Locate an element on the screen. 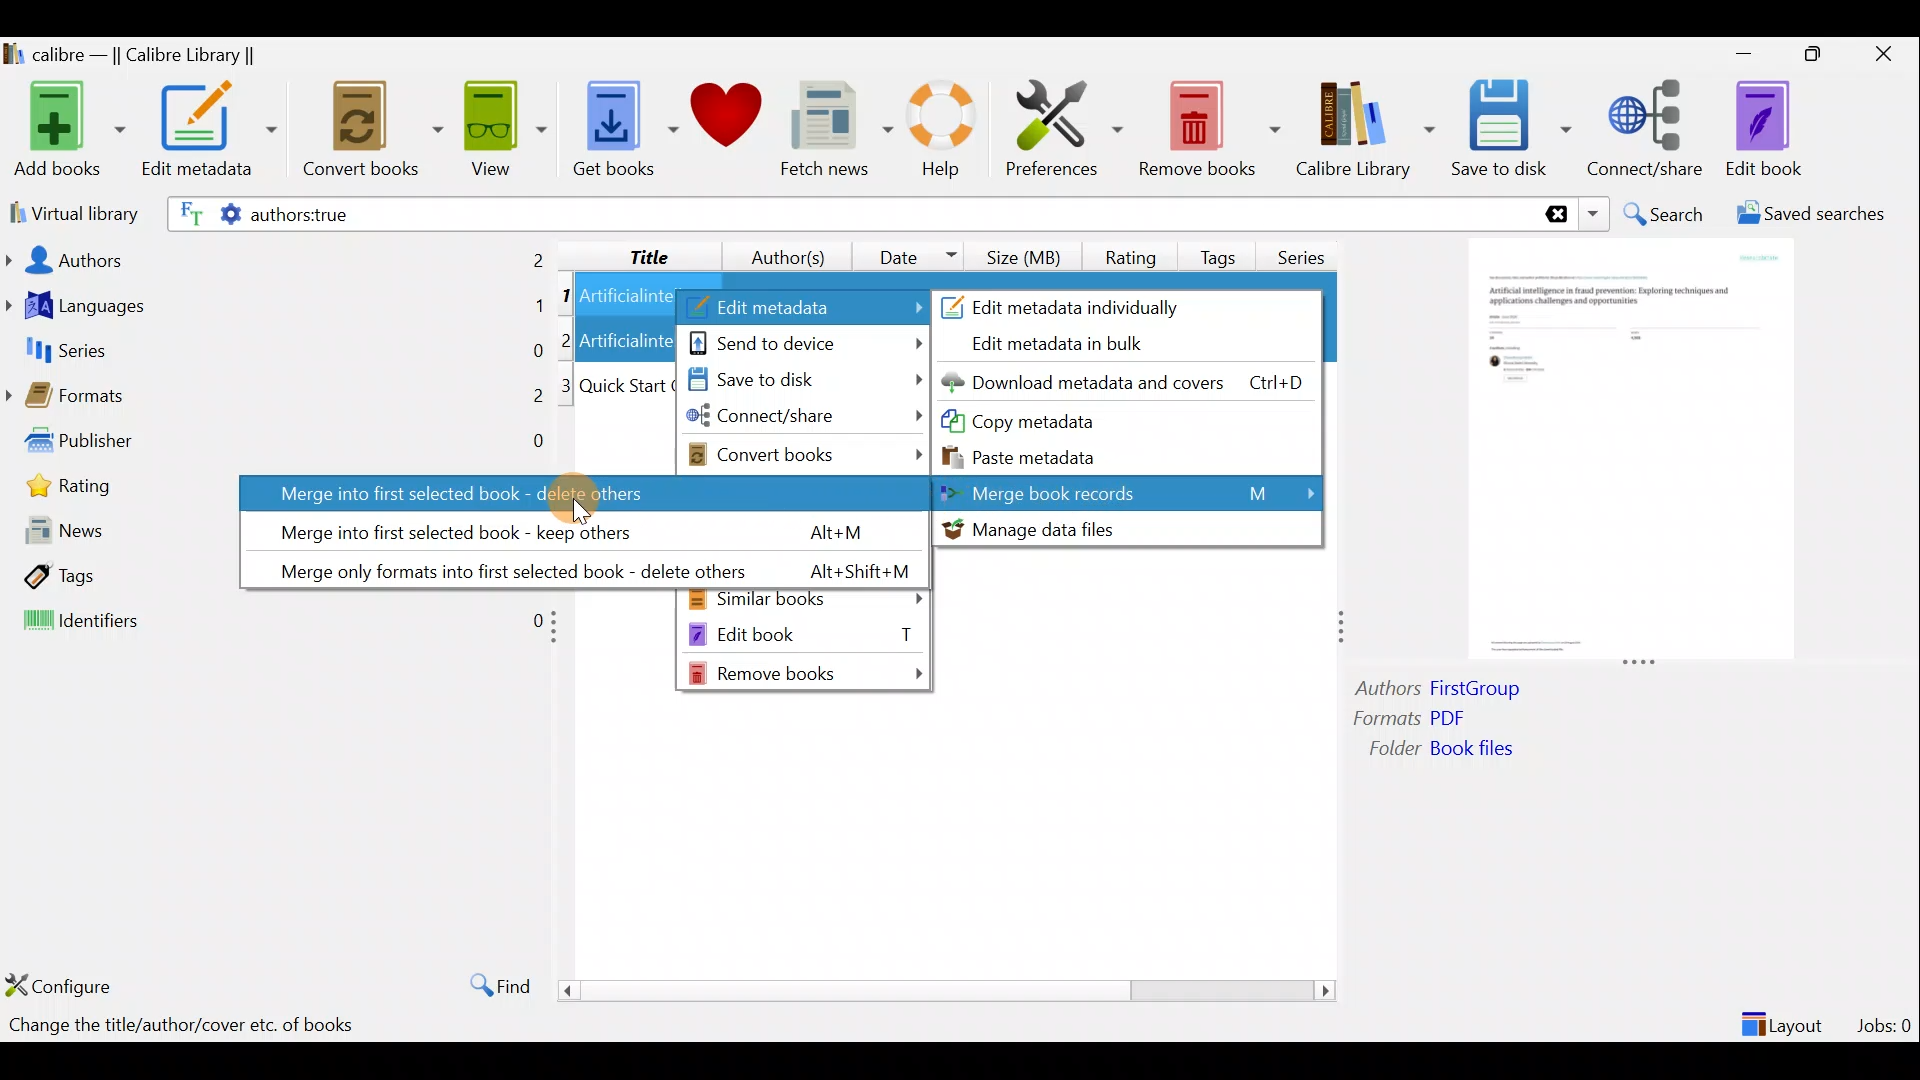 The image size is (1920, 1080). Adjust column to the left is located at coordinates (560, 633).